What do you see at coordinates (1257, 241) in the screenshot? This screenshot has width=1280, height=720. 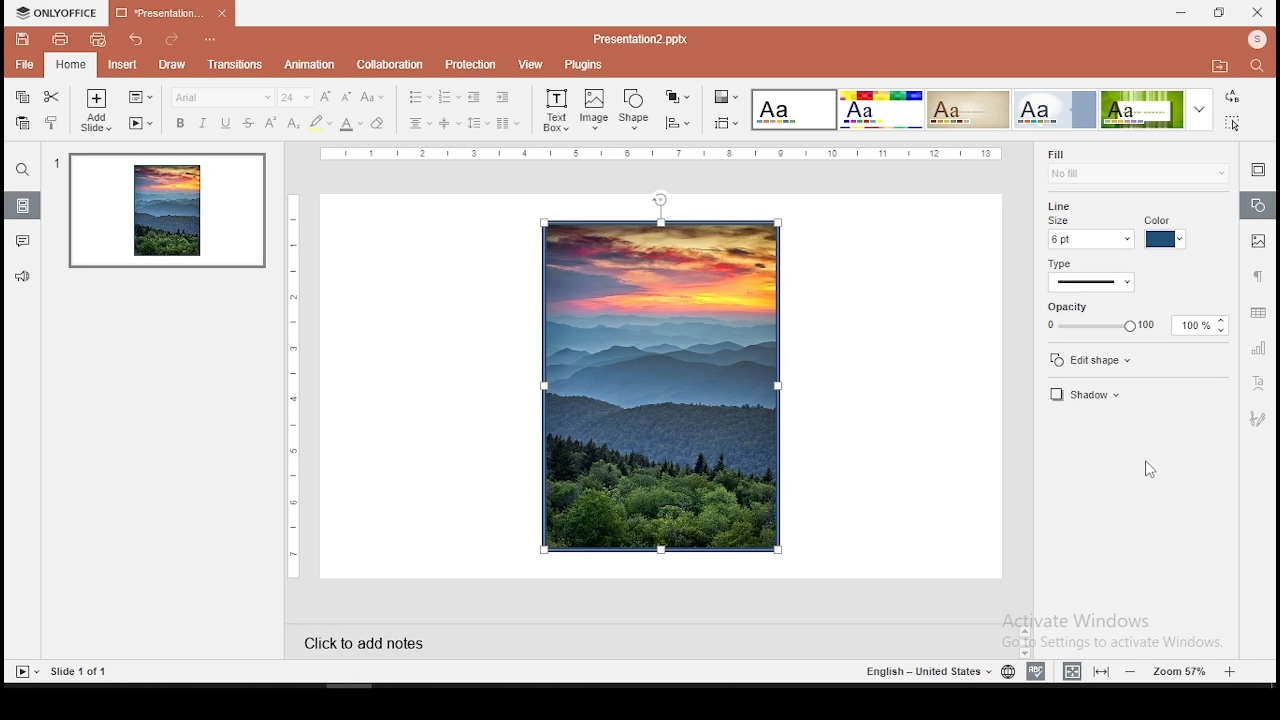 I see `image settings` at bounding box center [1257, 241].